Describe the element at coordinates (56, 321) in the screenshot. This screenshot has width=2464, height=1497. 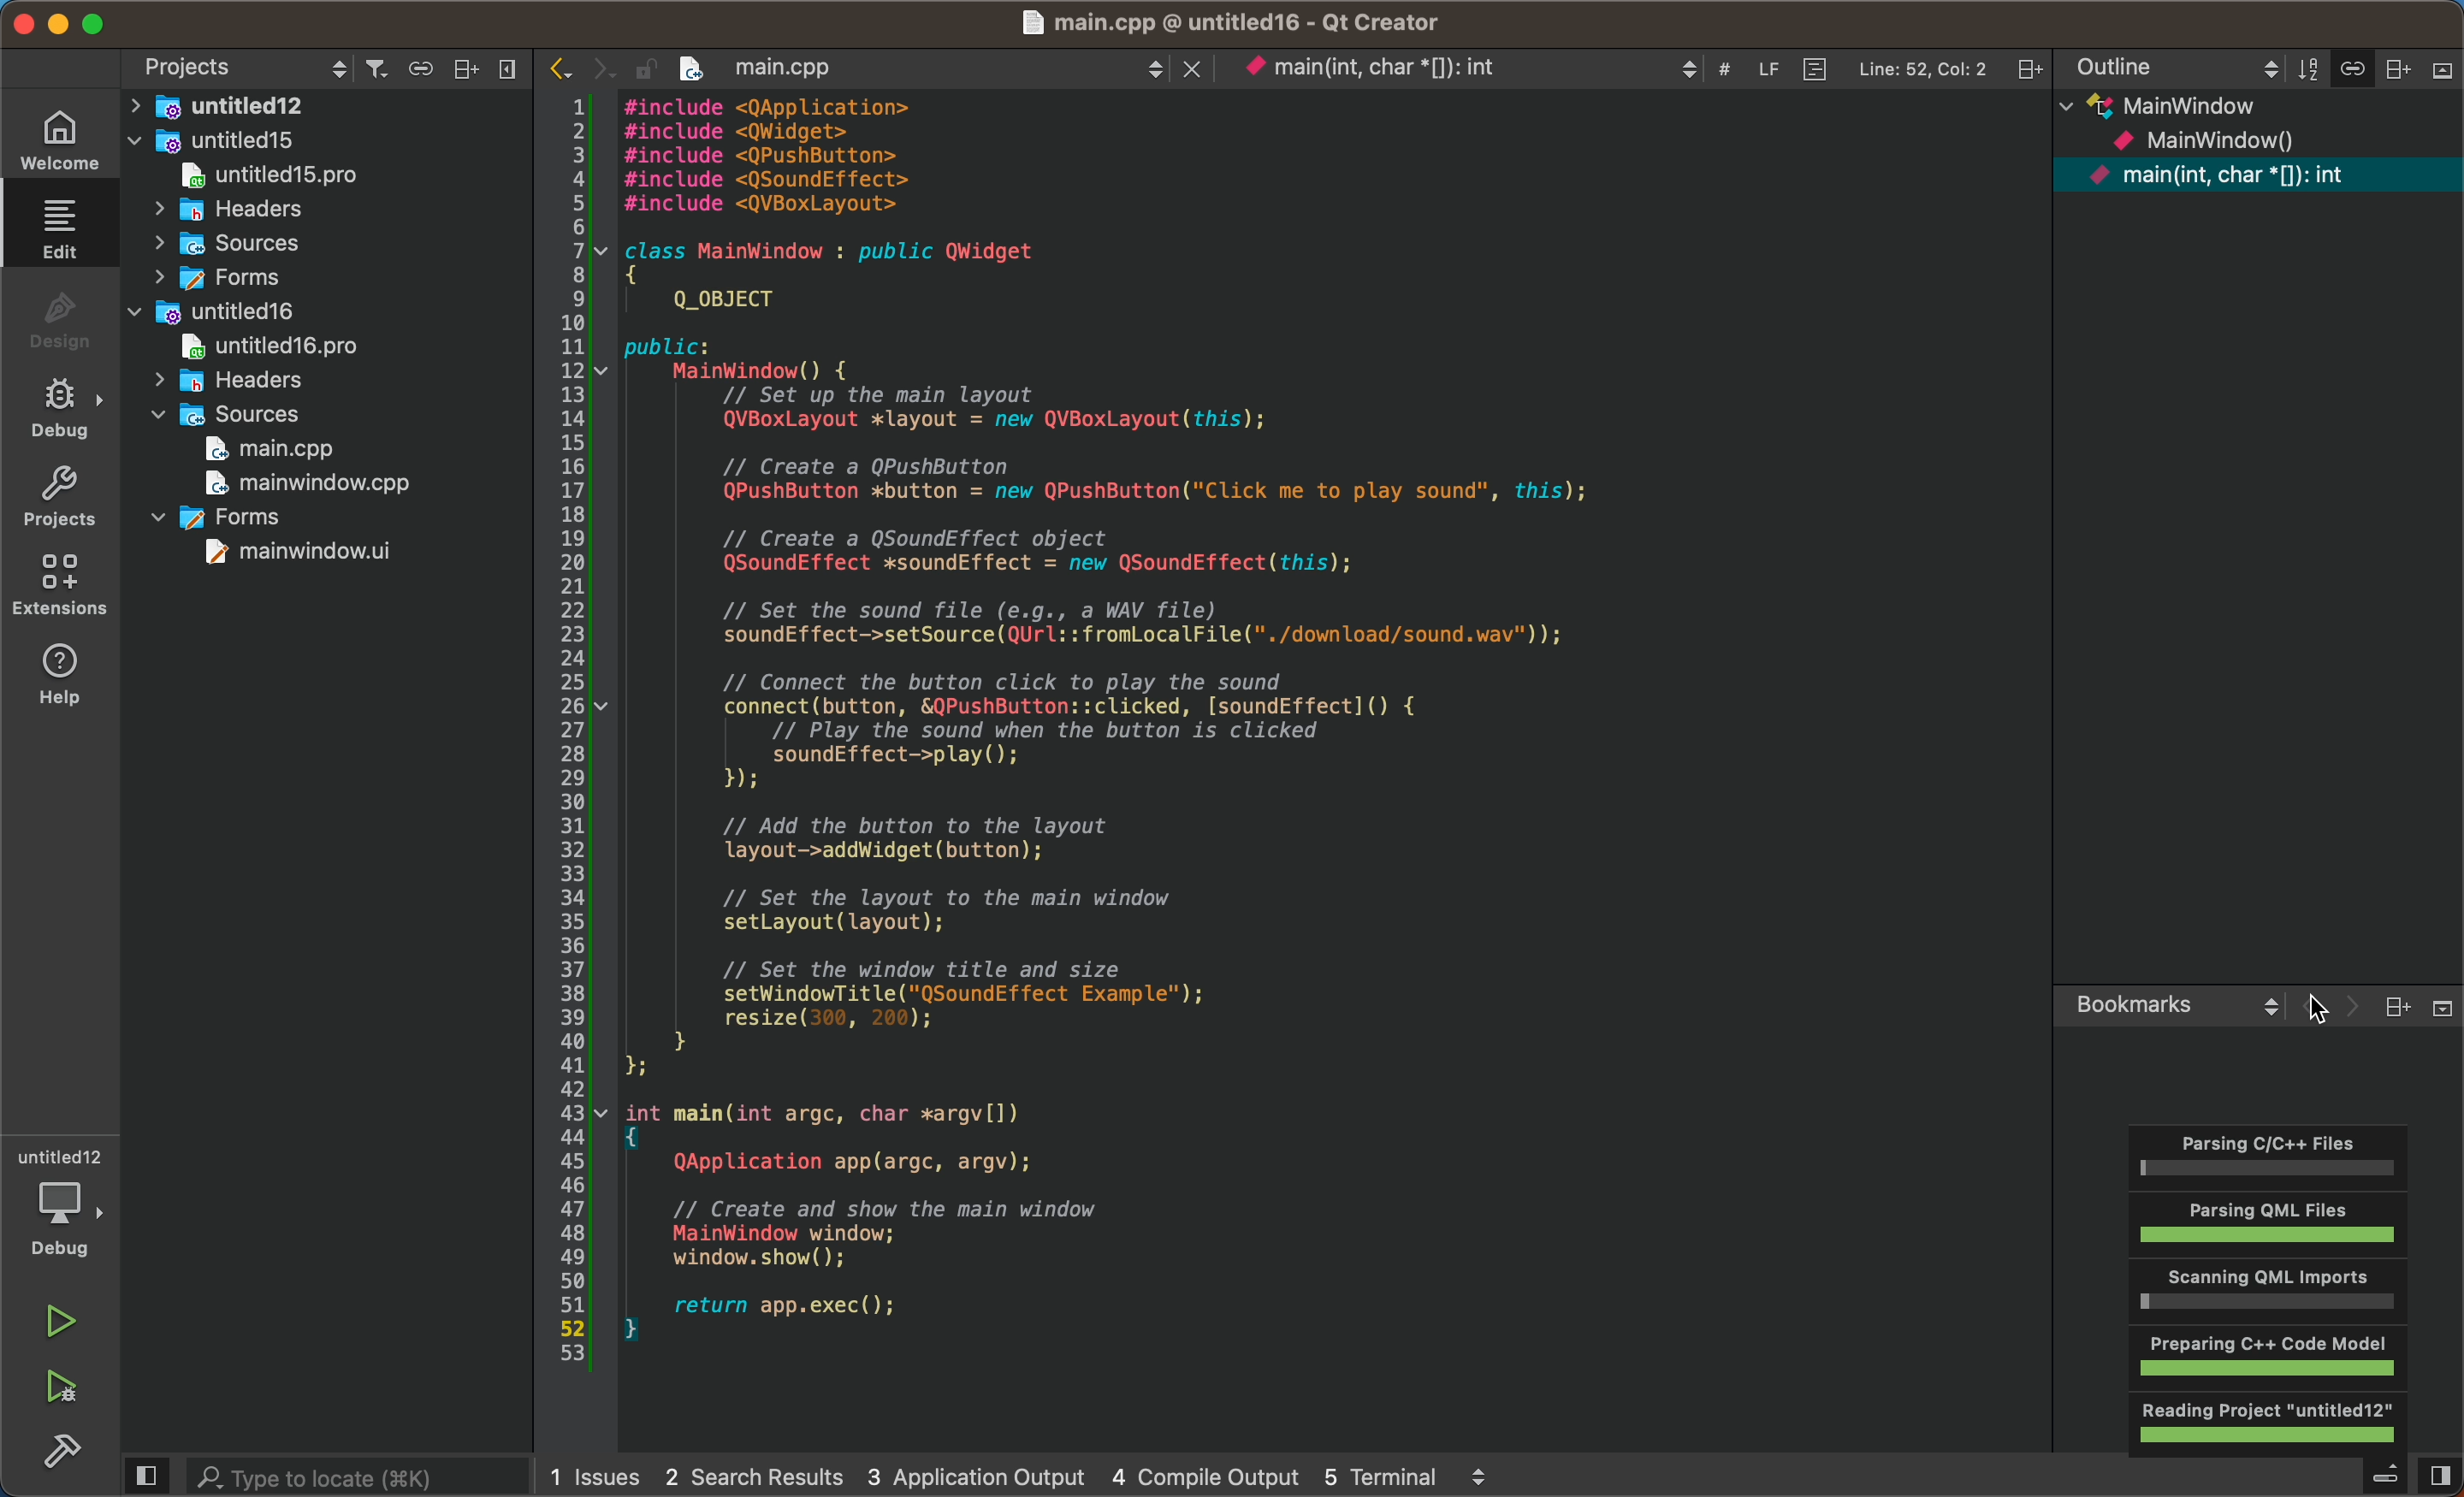
I see `design` at that location.